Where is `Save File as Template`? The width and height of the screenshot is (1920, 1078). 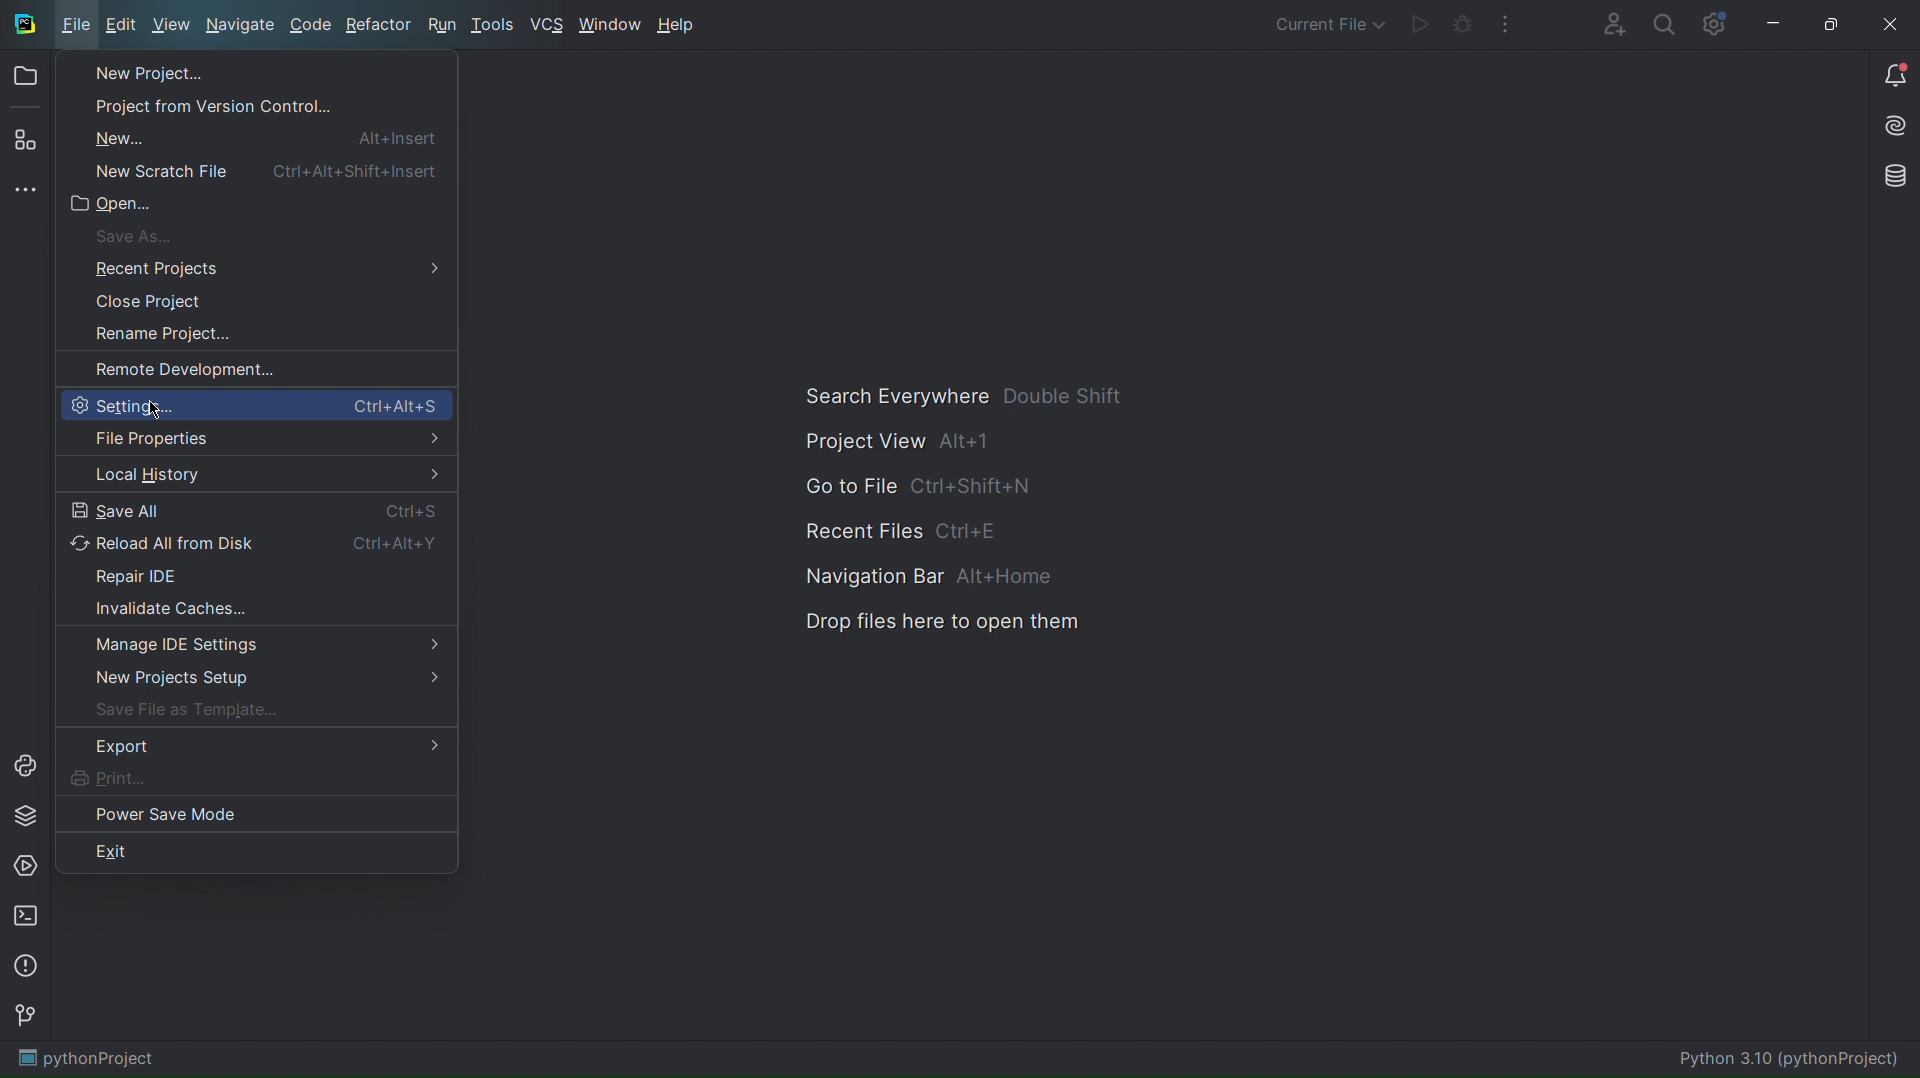
Save File as Template is located at coordinates (255, 715).